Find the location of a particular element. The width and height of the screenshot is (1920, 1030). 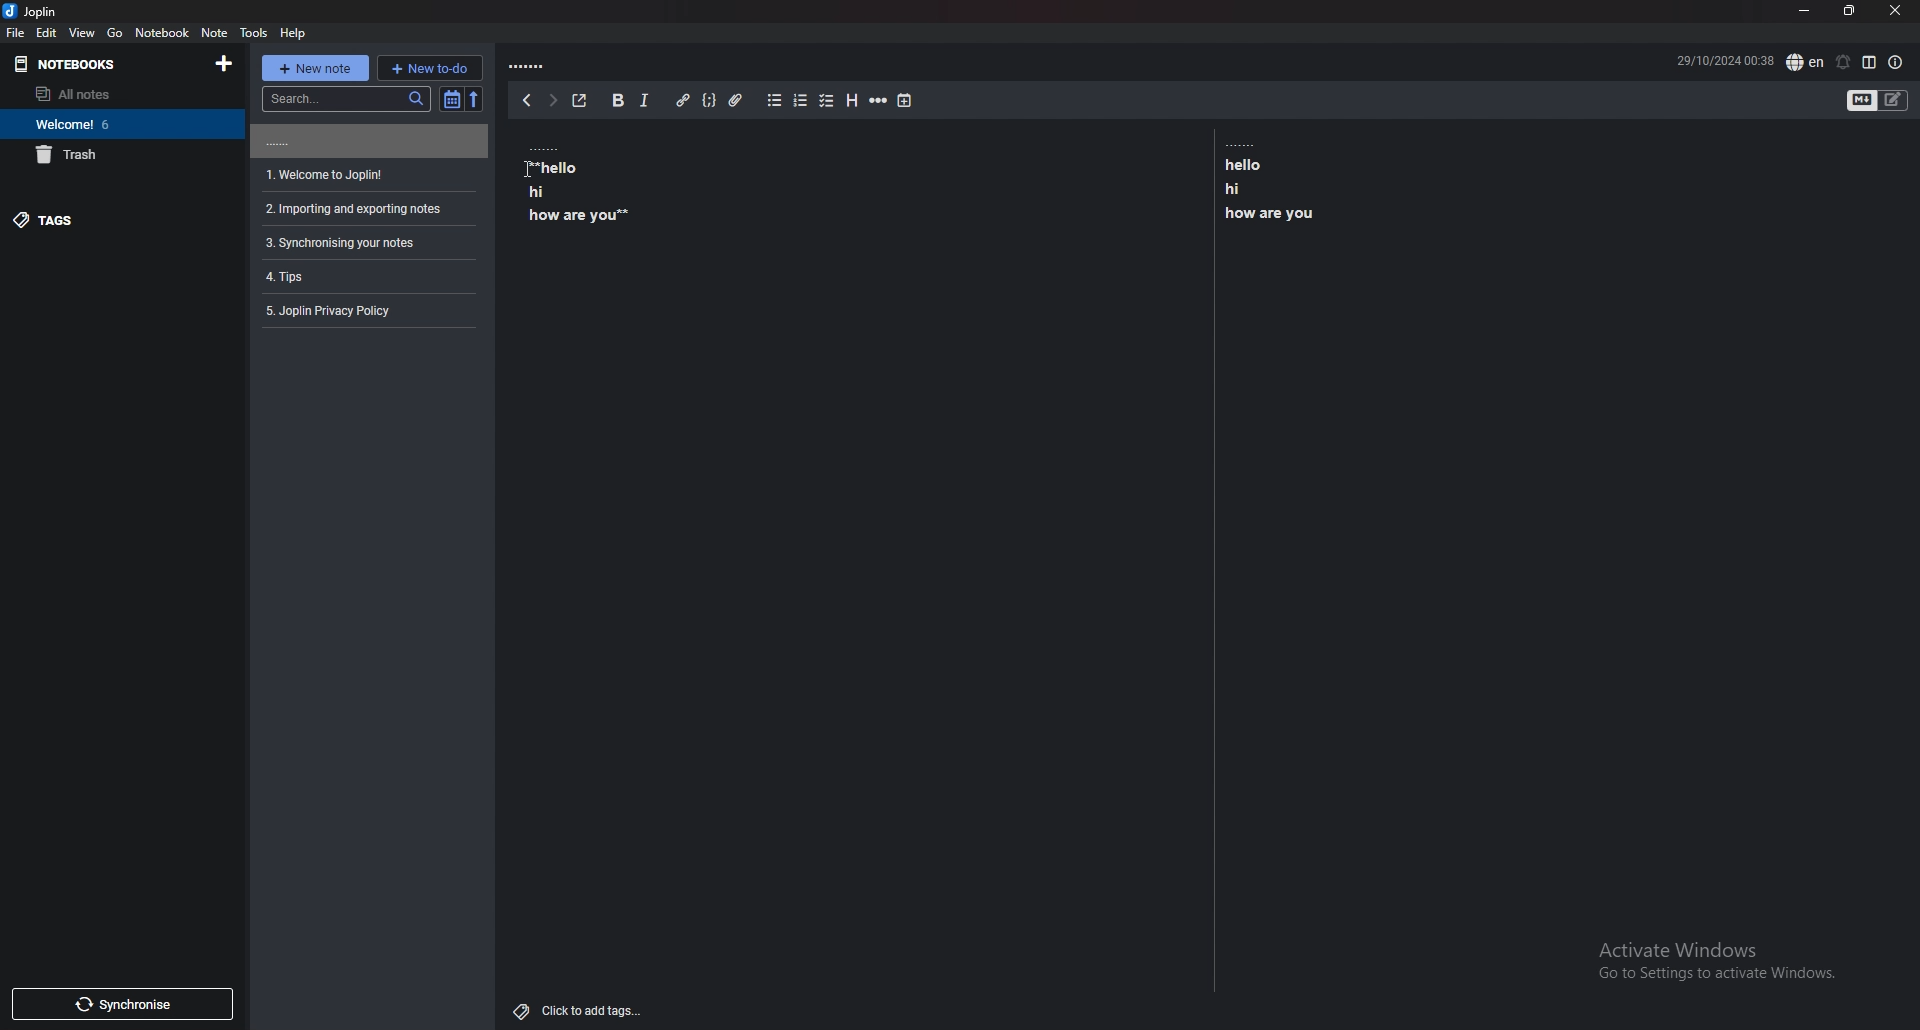

new note is located at coordinates (313, 68).